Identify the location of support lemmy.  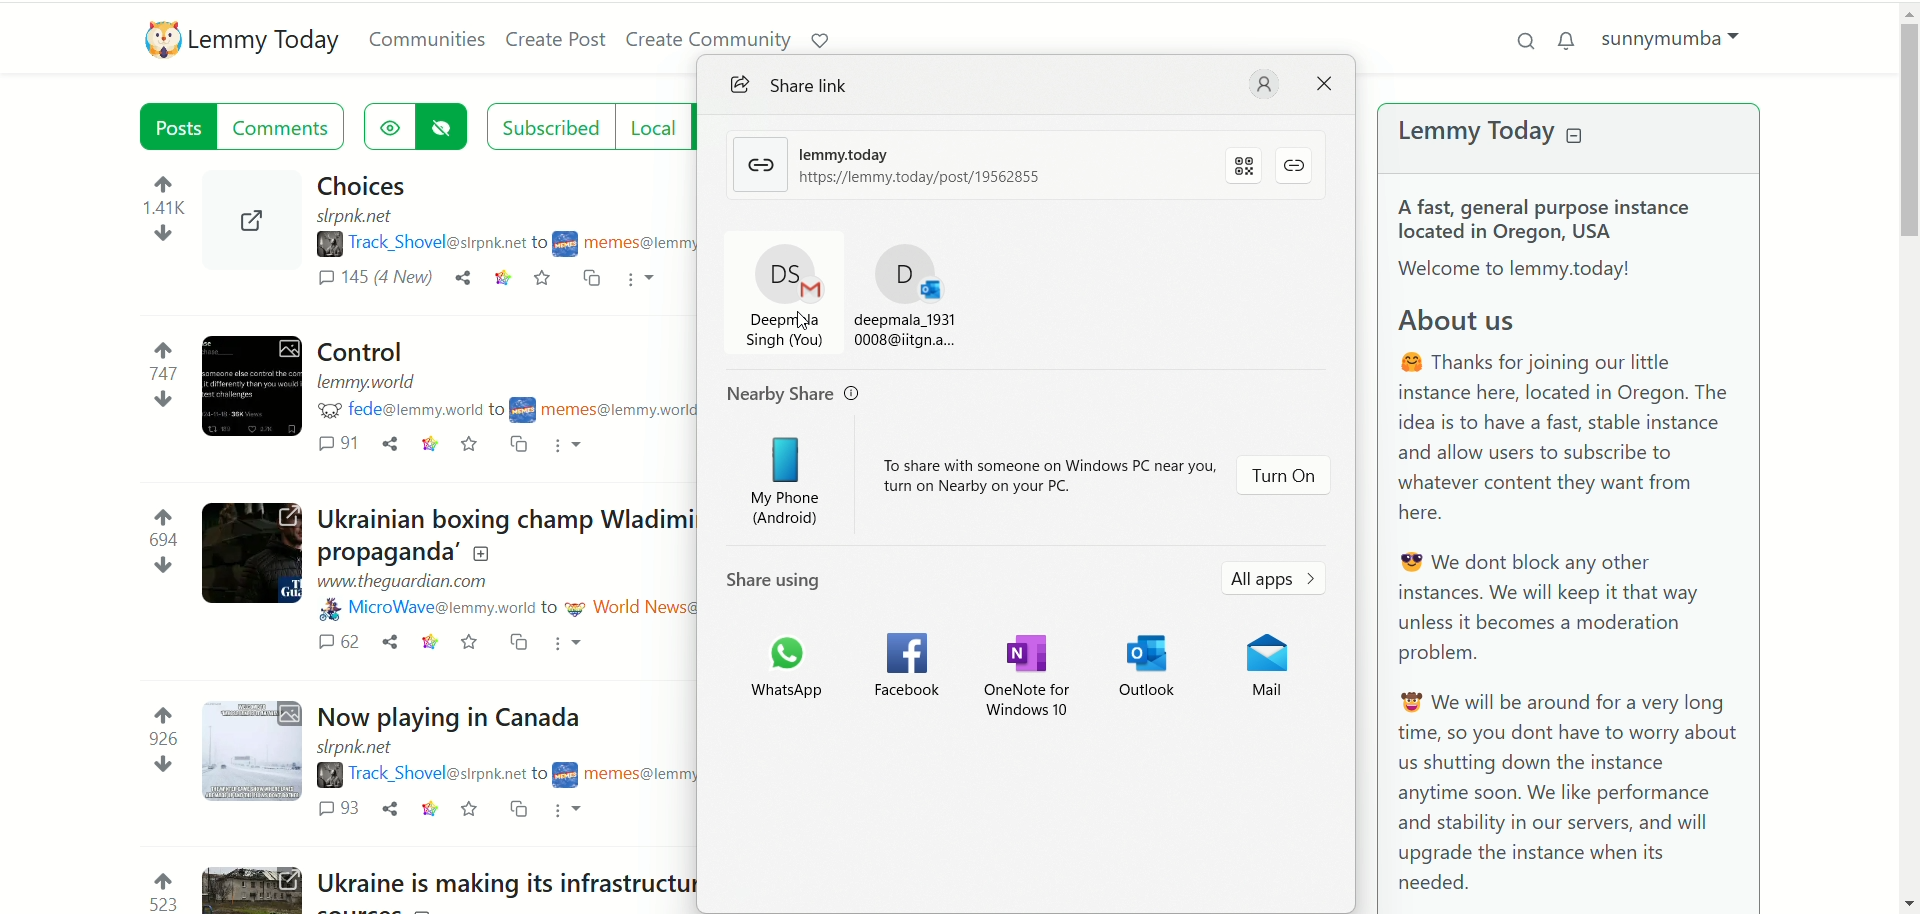
(819, 39).